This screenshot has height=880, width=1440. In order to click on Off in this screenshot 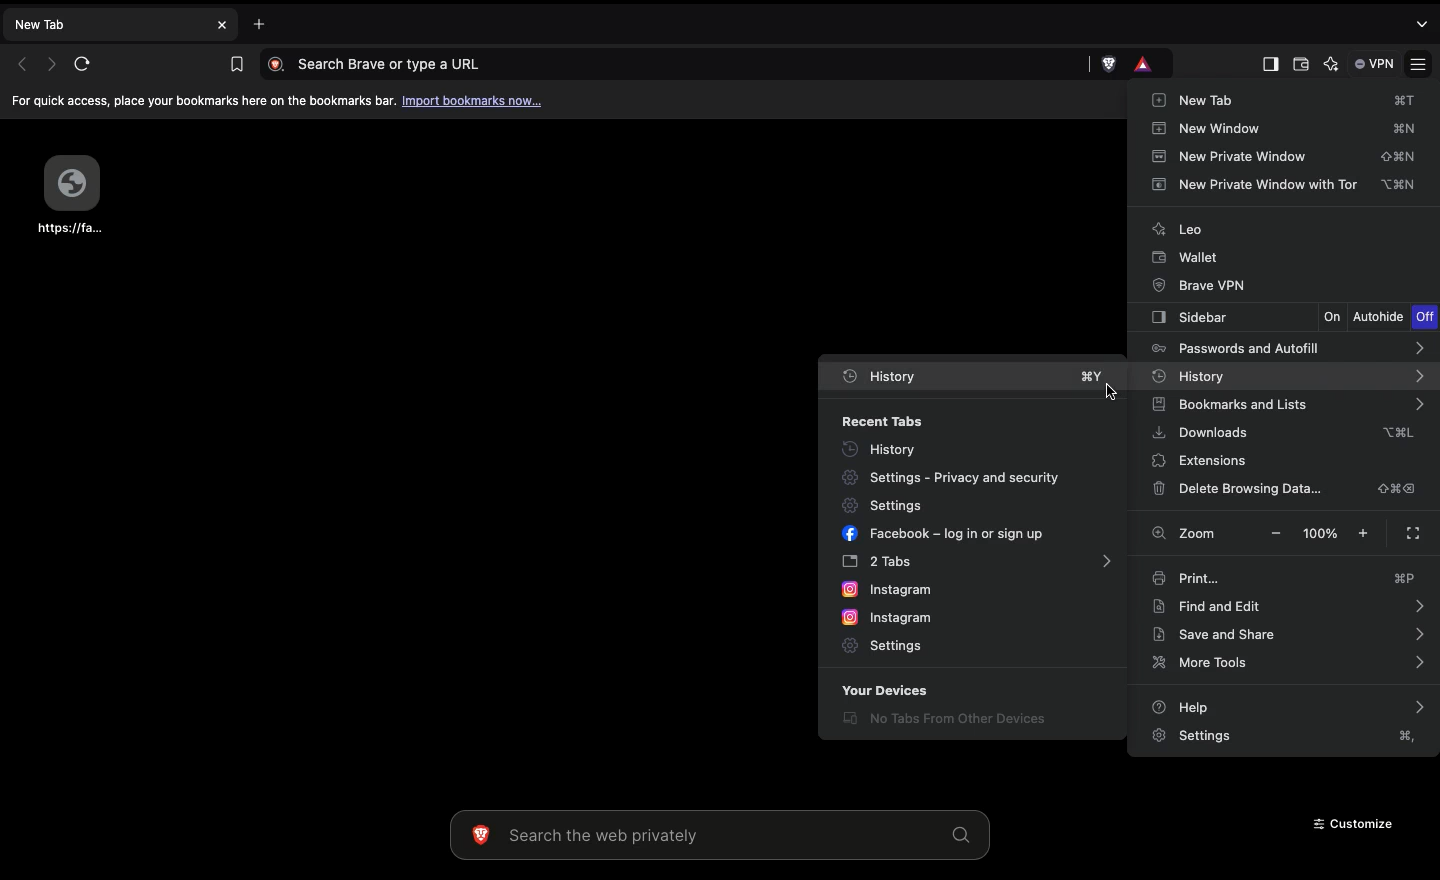, I will do `click(1425, 316)`.